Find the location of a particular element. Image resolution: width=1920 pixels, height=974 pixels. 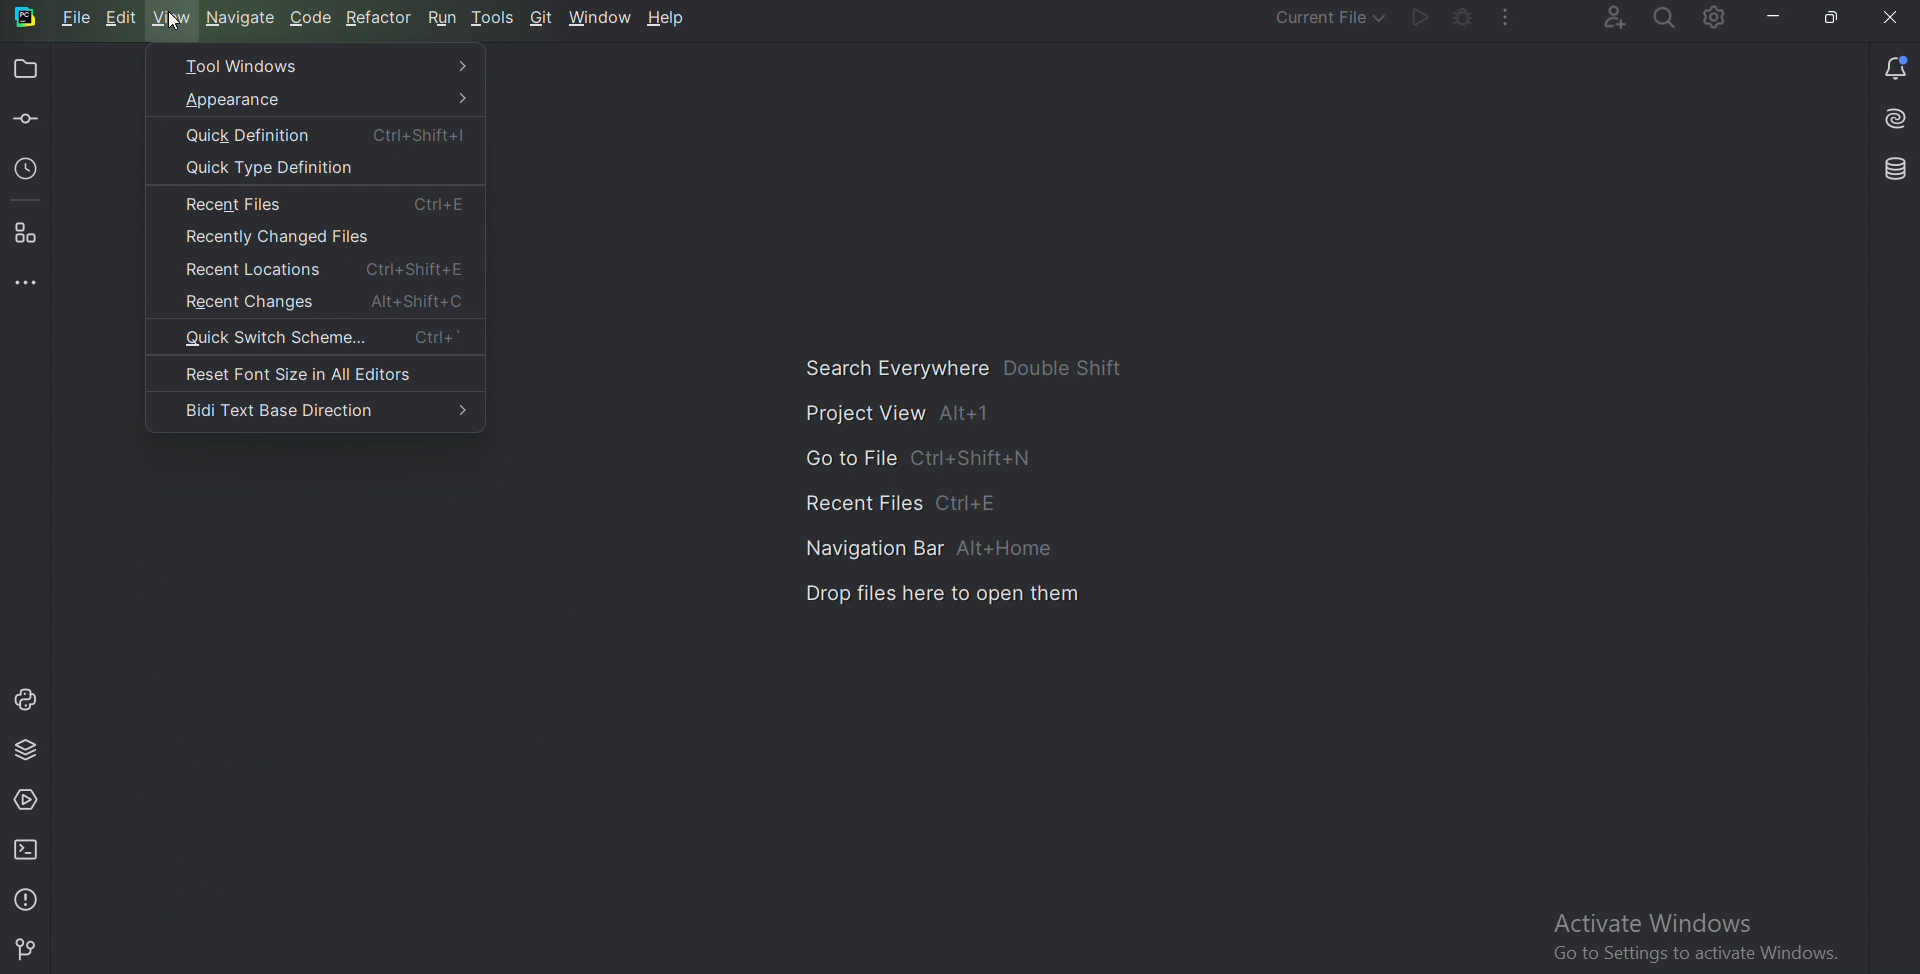

Refactor is located at coordinates (379, 17).